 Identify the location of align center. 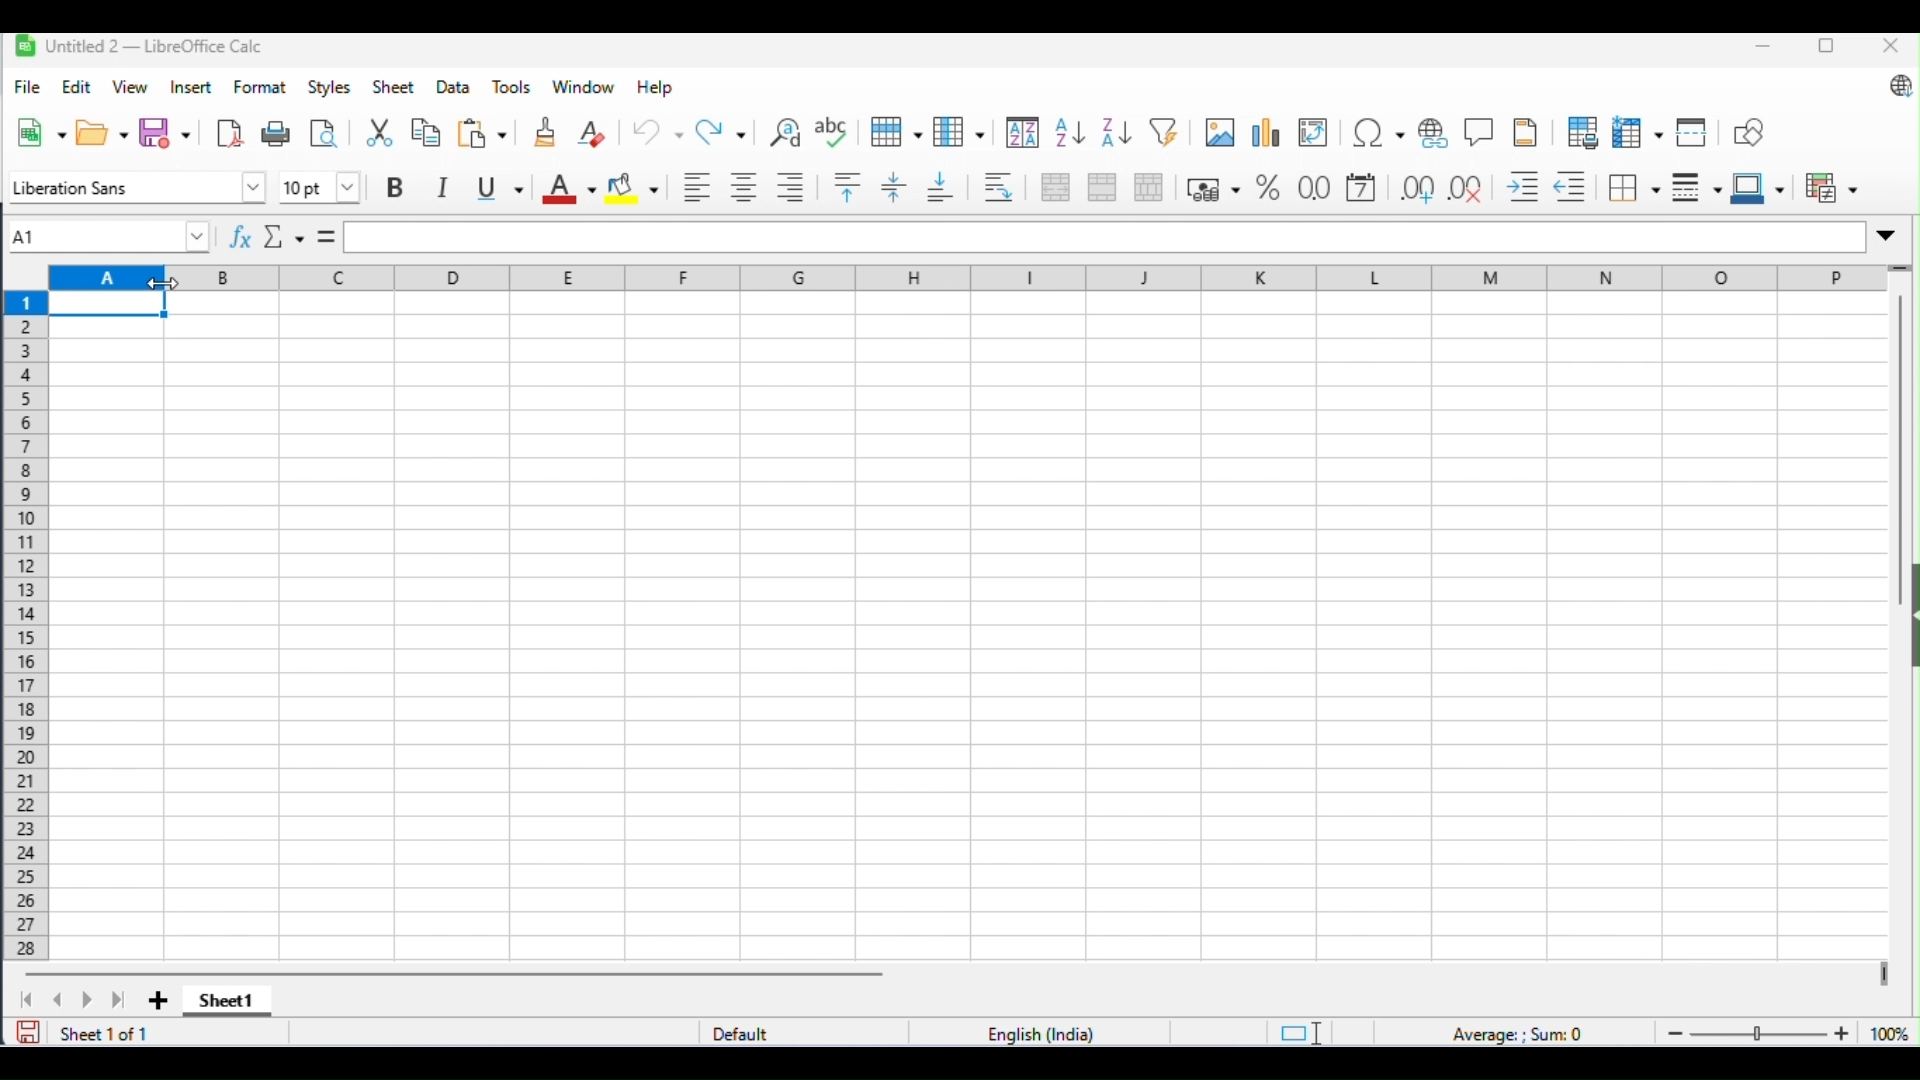
(744, 186).